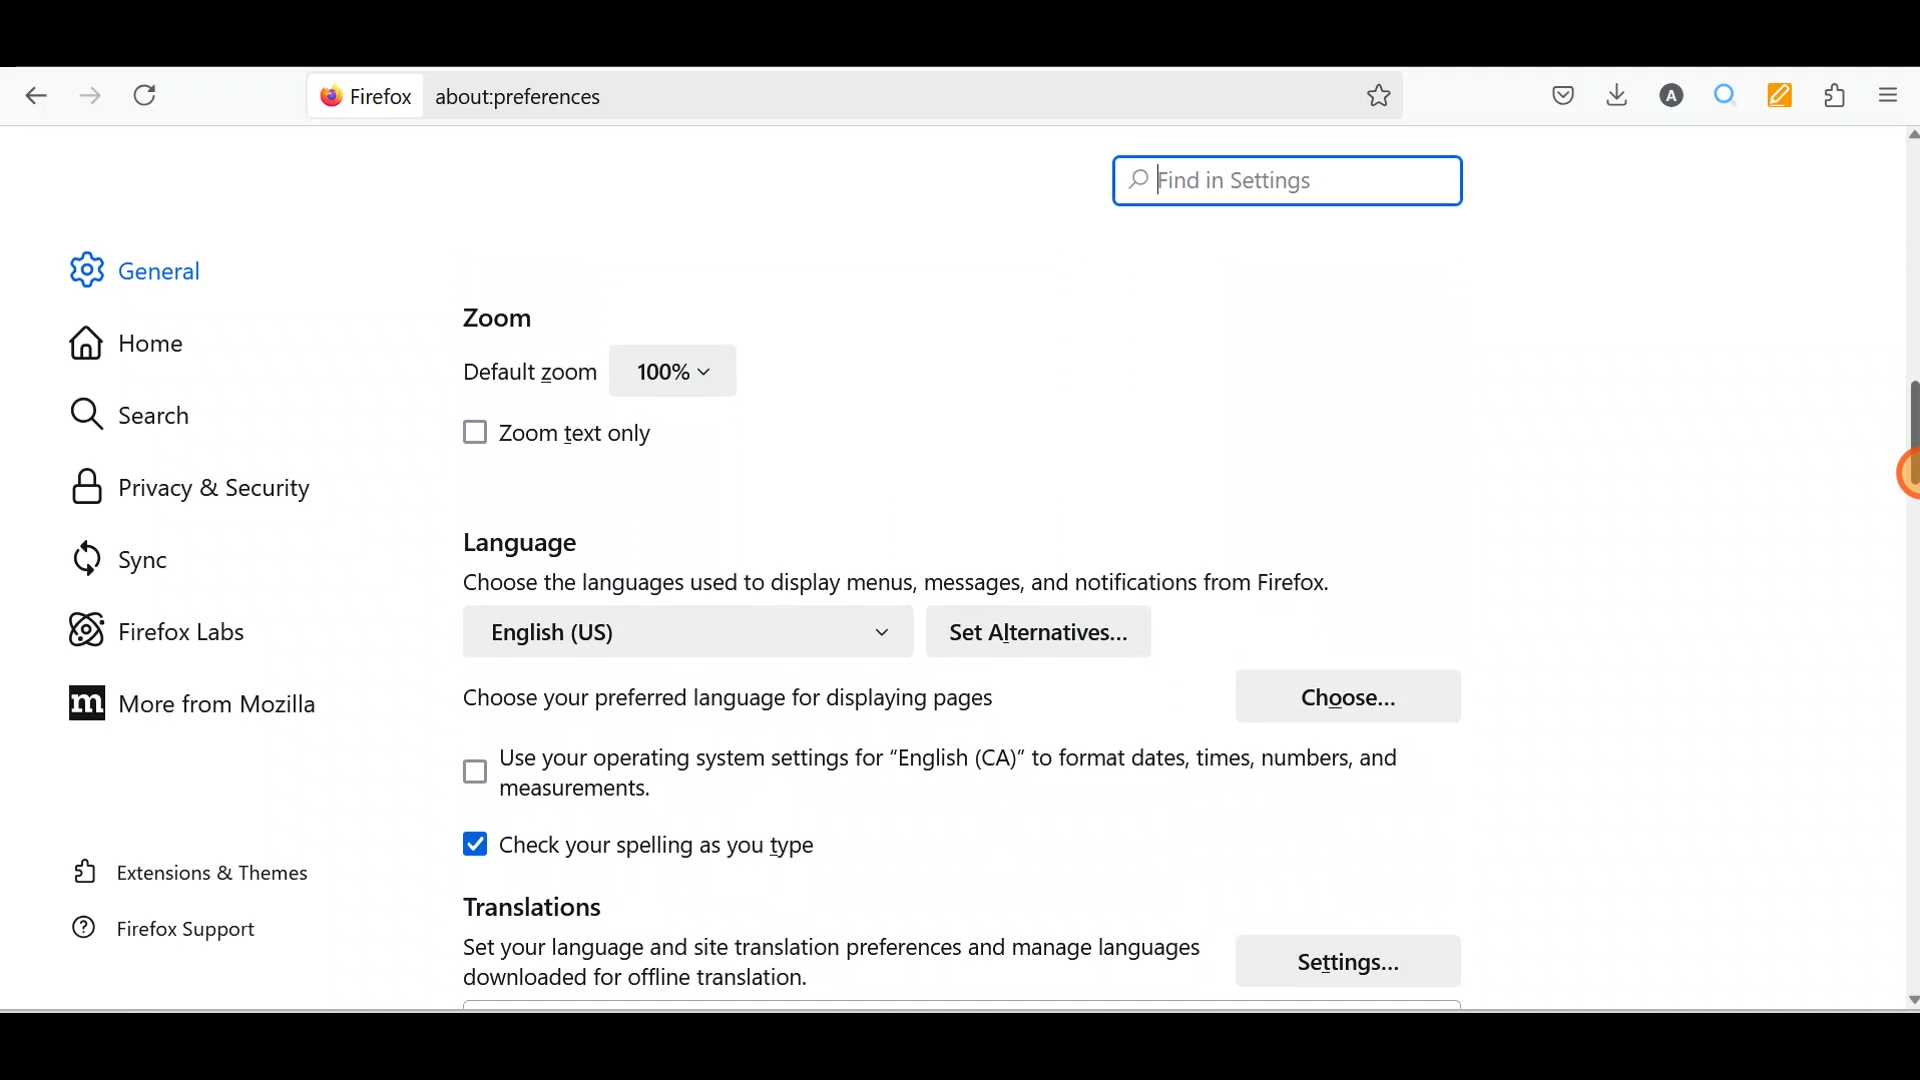 The width and height of the screenshot is (1920, 1080). I want to click on Settings, so click(1360, 963).